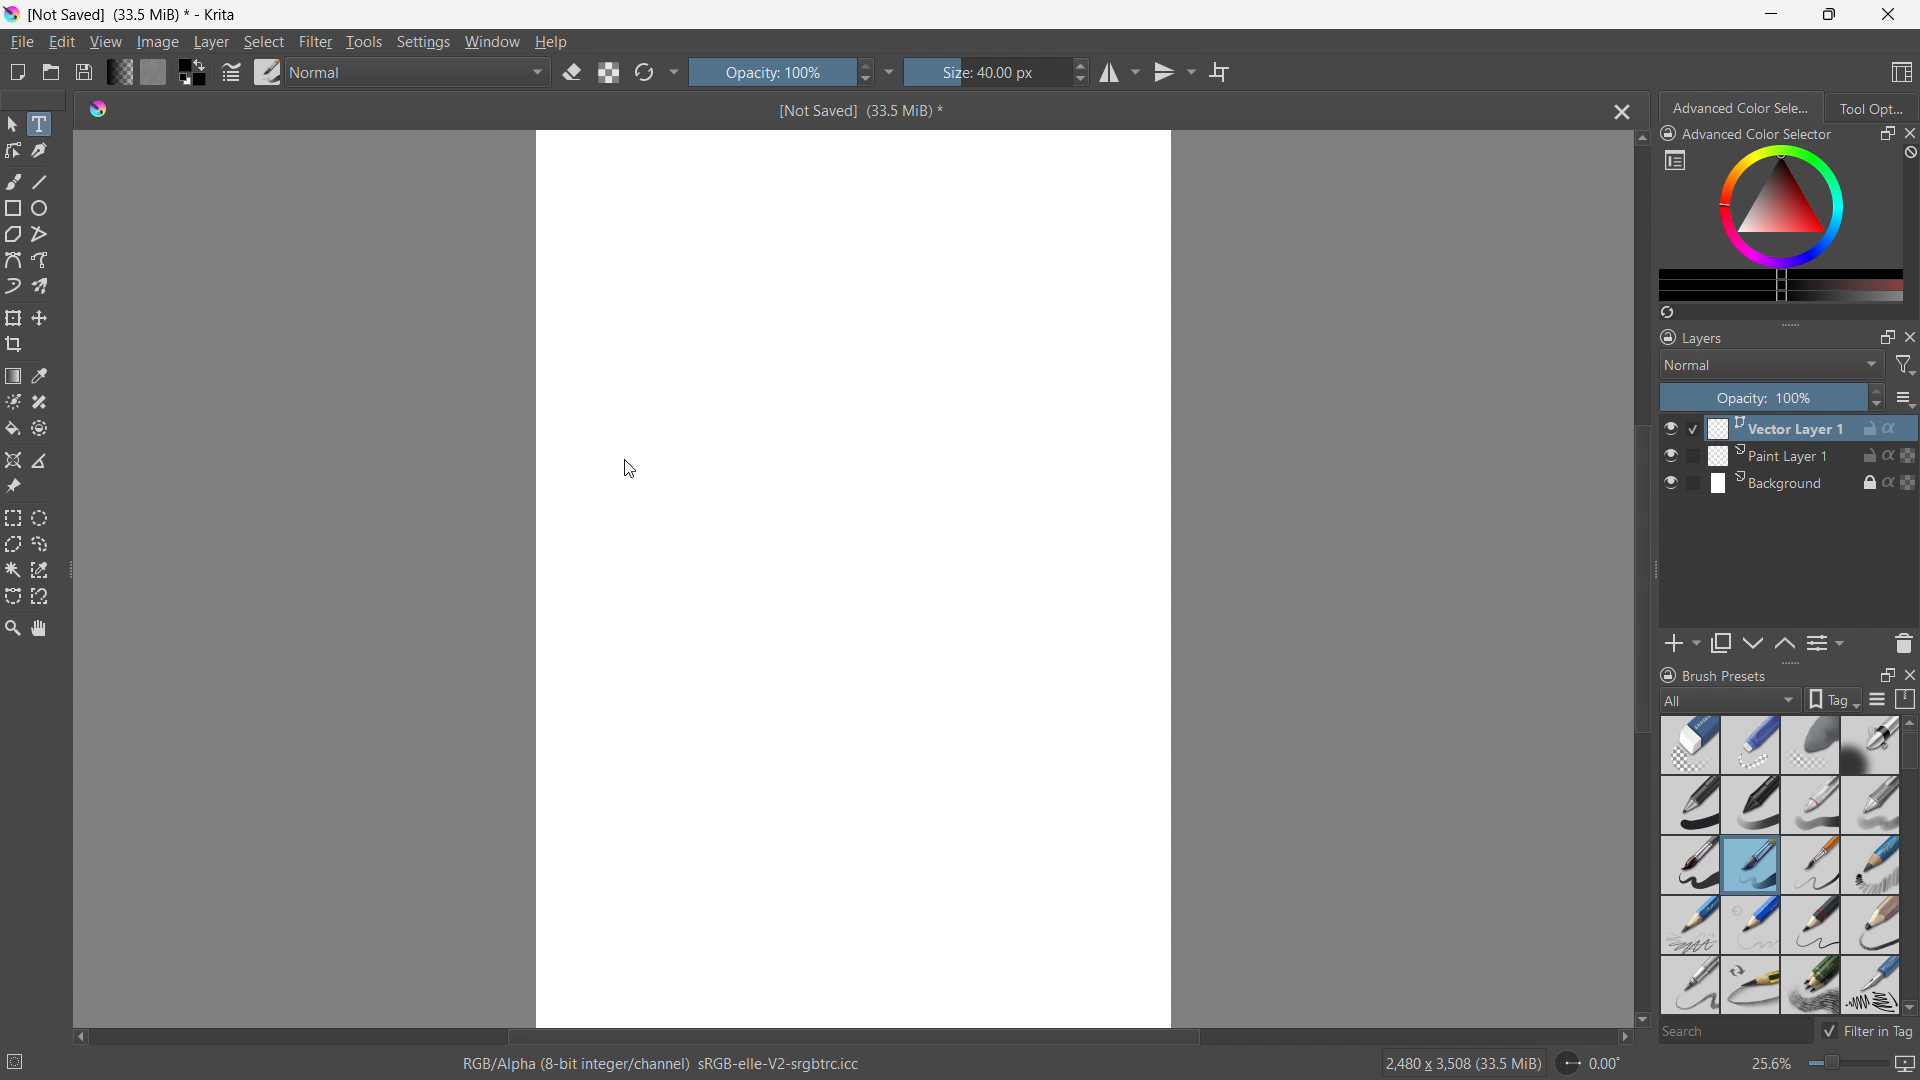  I want to click on reload original preset, so click(644, 71).